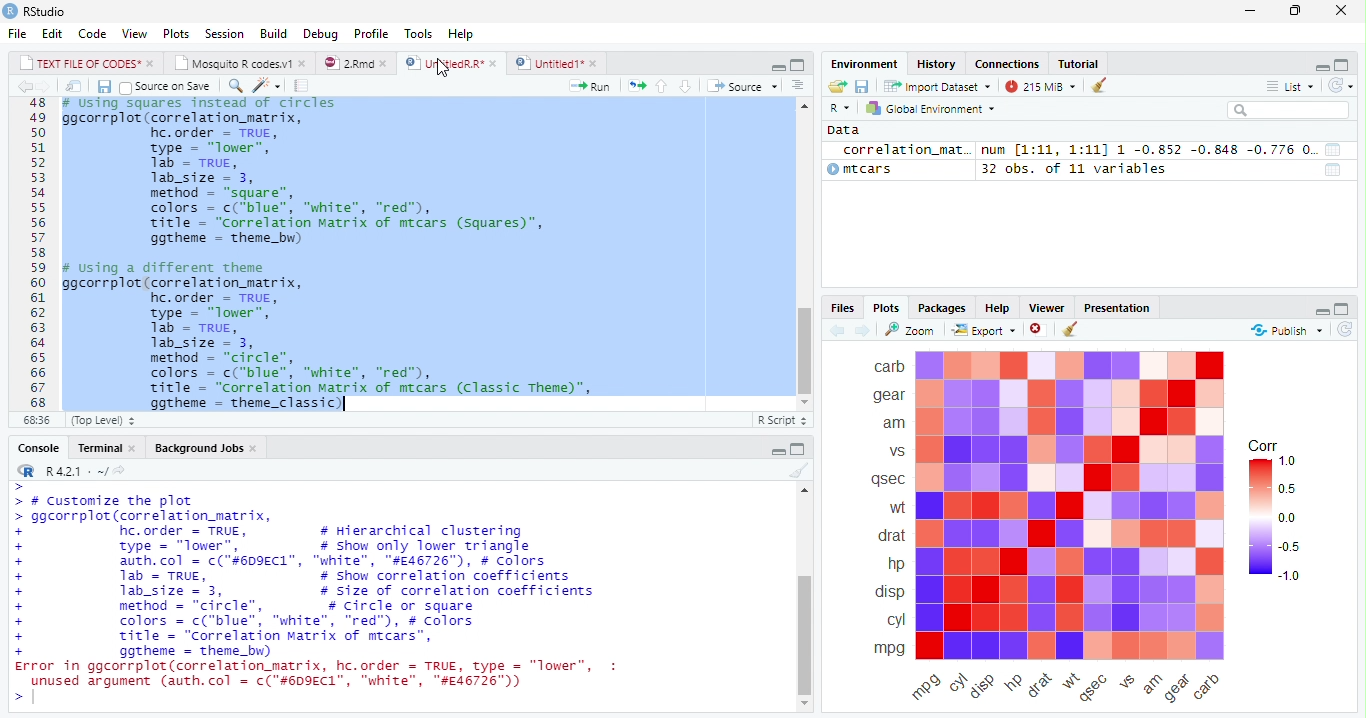 This screenshot has height=718, width=1366. I want to click on hide console, so click(798, 64).